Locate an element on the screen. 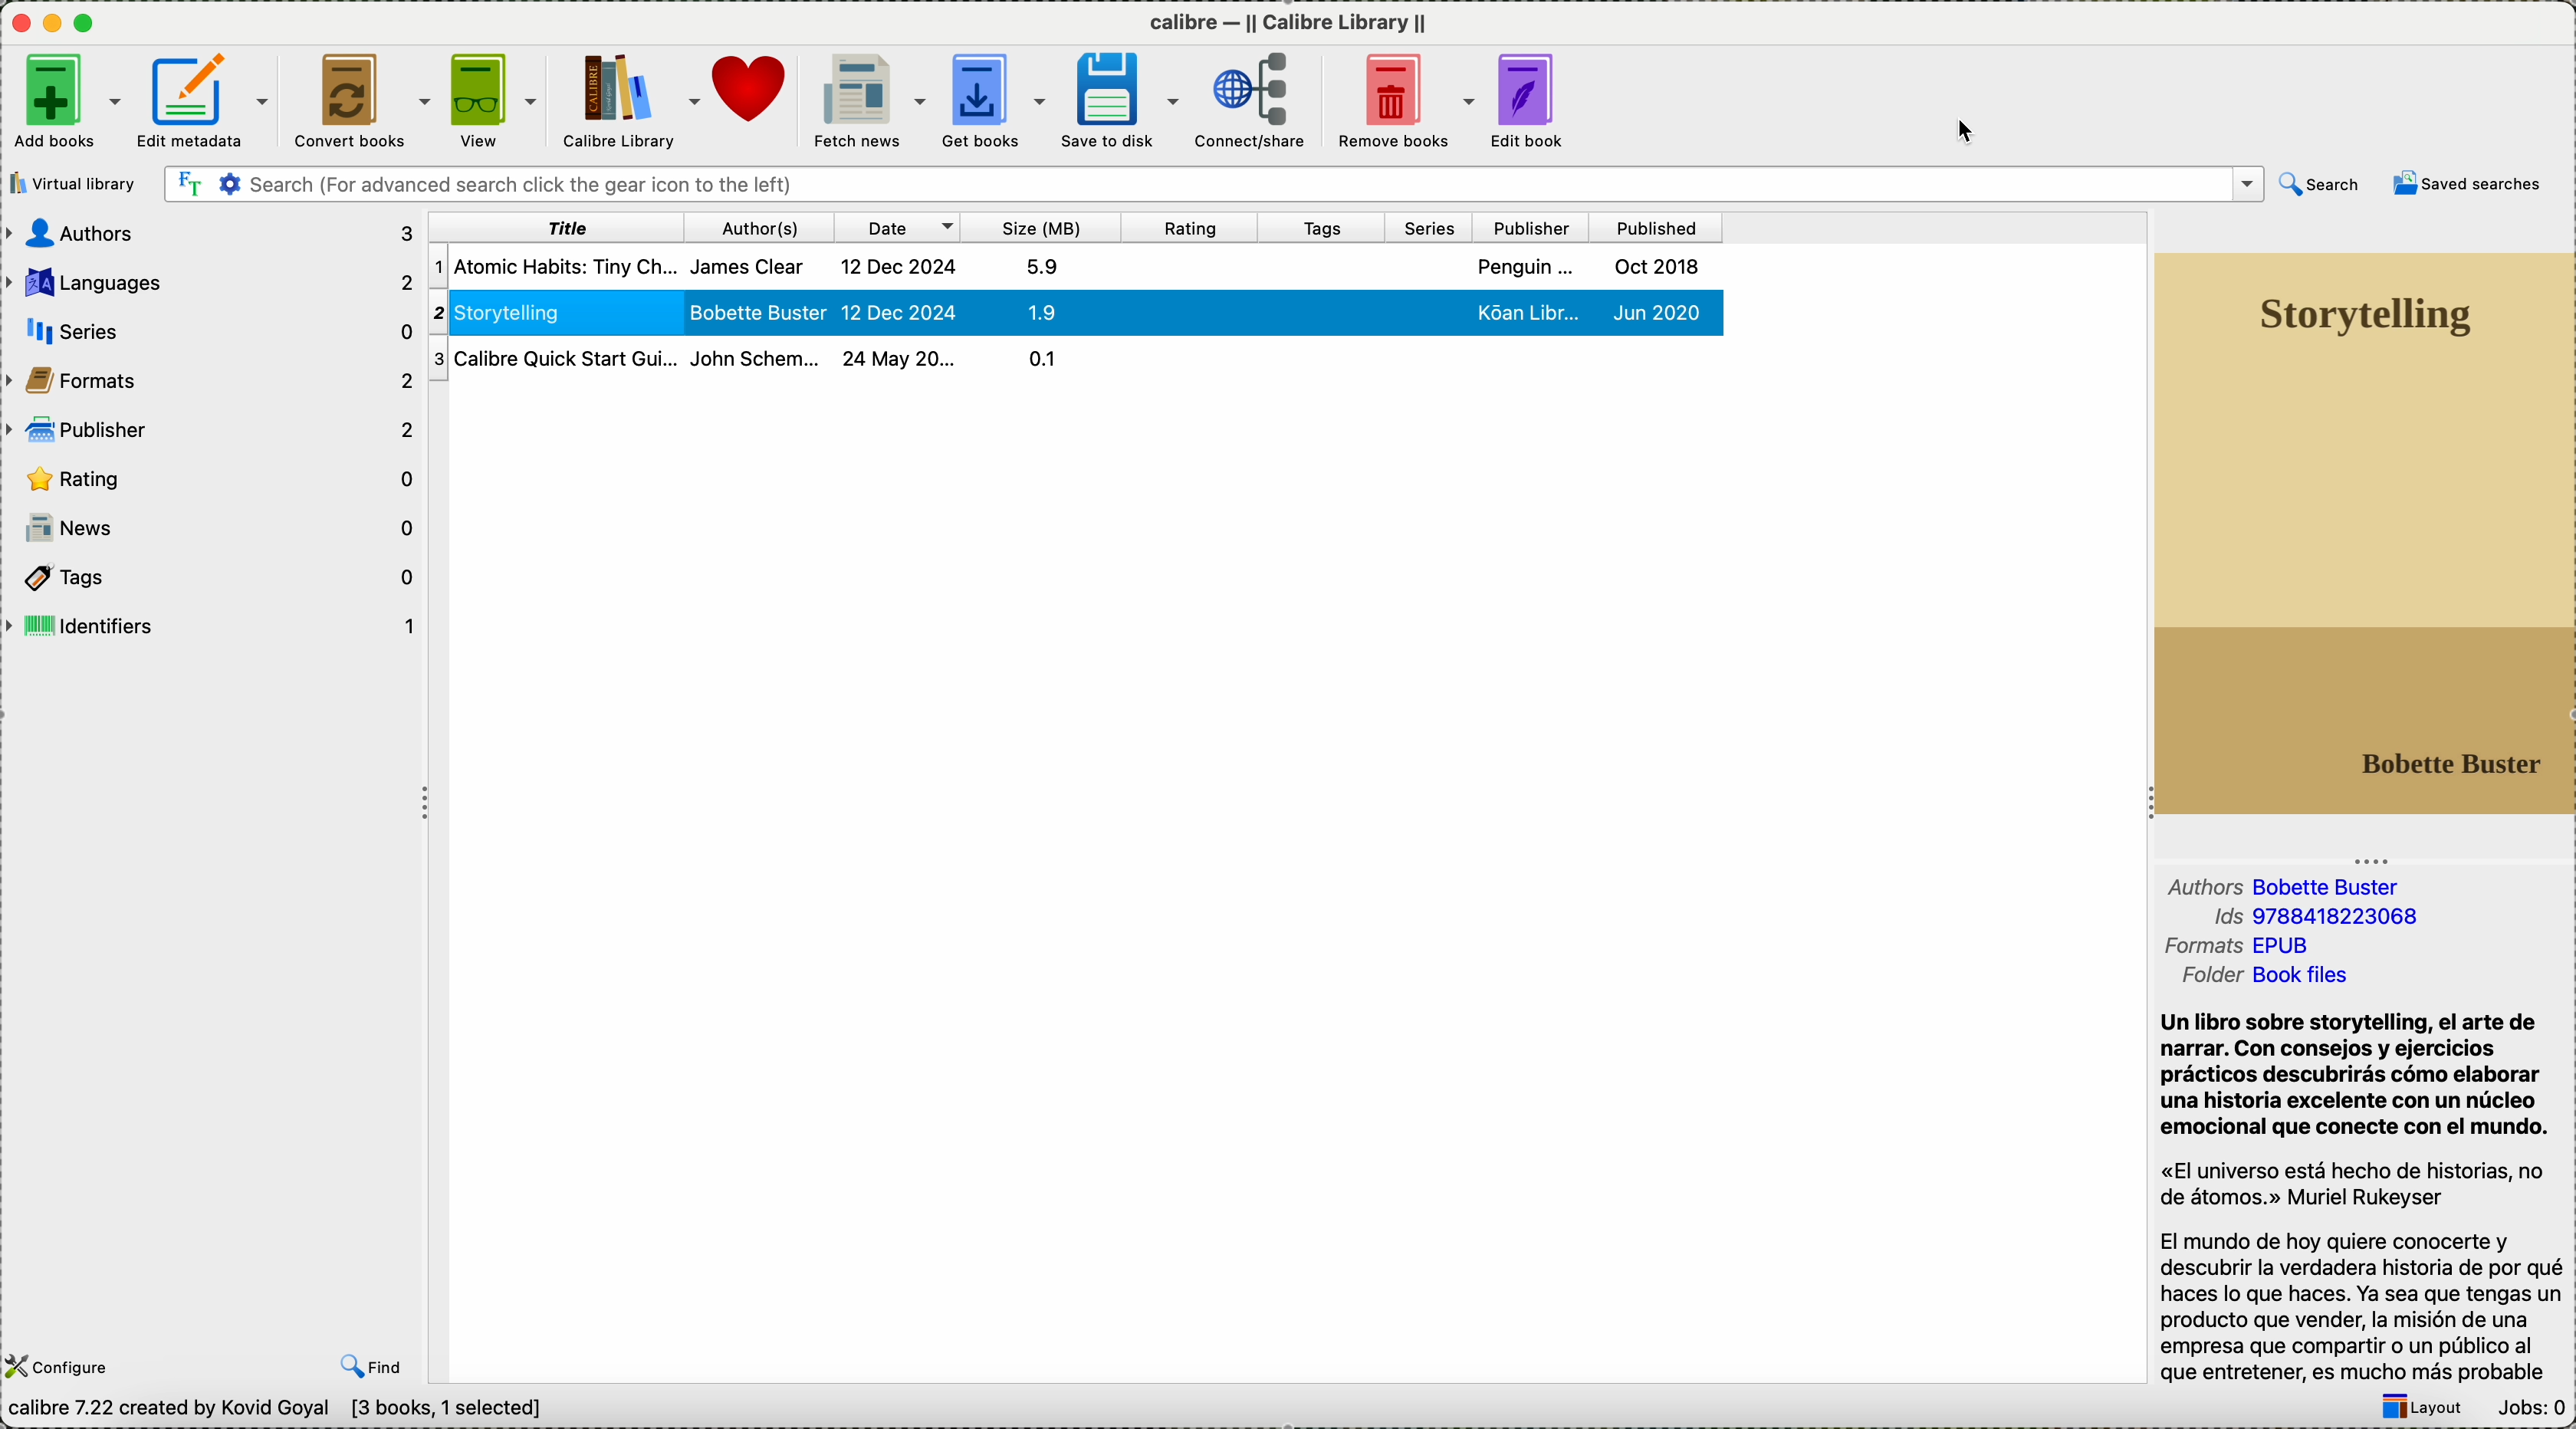 This screenshot has width=2576, height=1429. languages is located at coordinates (214, 279).